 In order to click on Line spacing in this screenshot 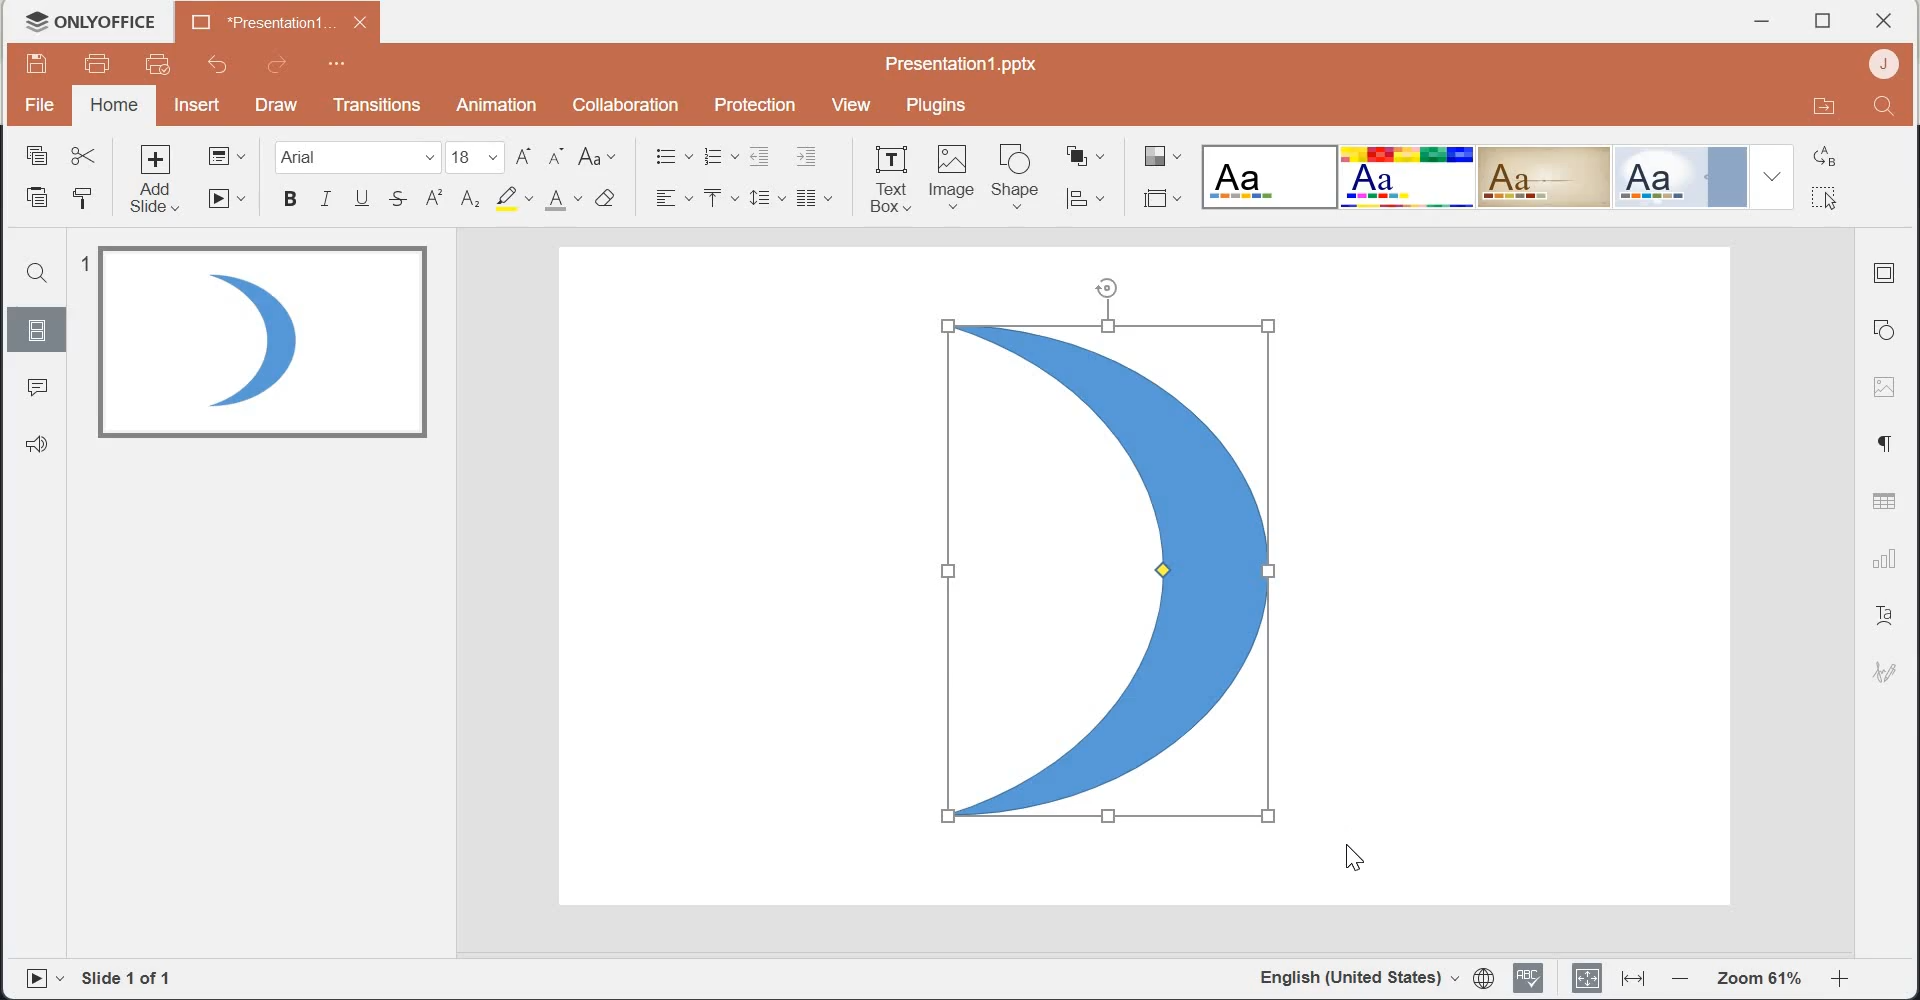, I will do `click(768, 199)`.